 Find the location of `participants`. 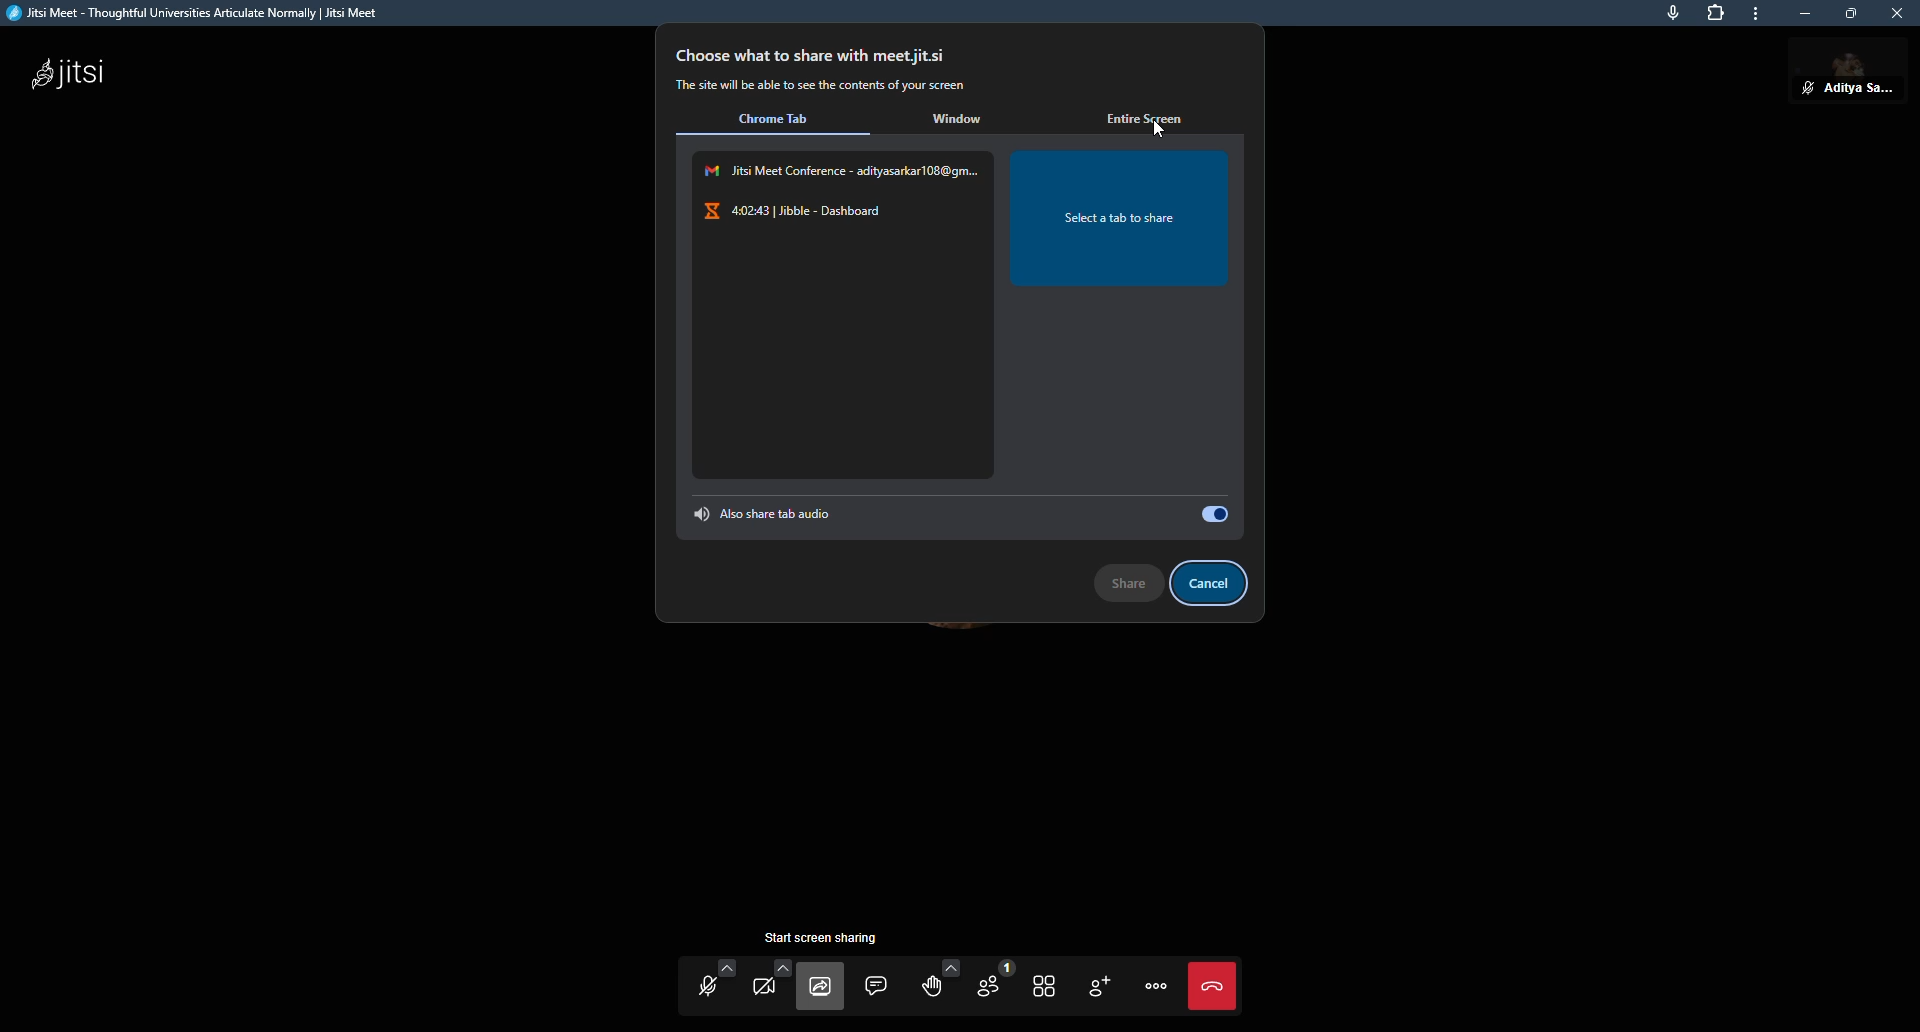

participants is located at coordinates (992, 985).